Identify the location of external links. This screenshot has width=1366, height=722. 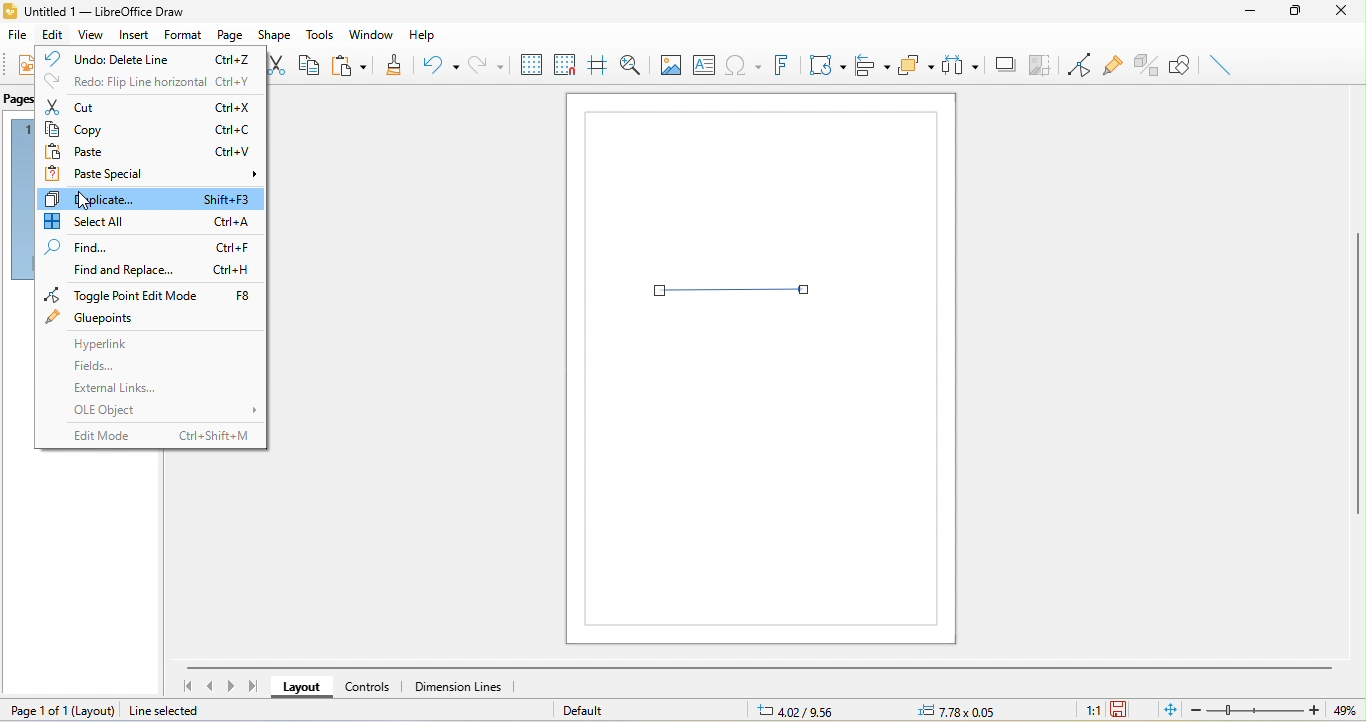
(129, 388).